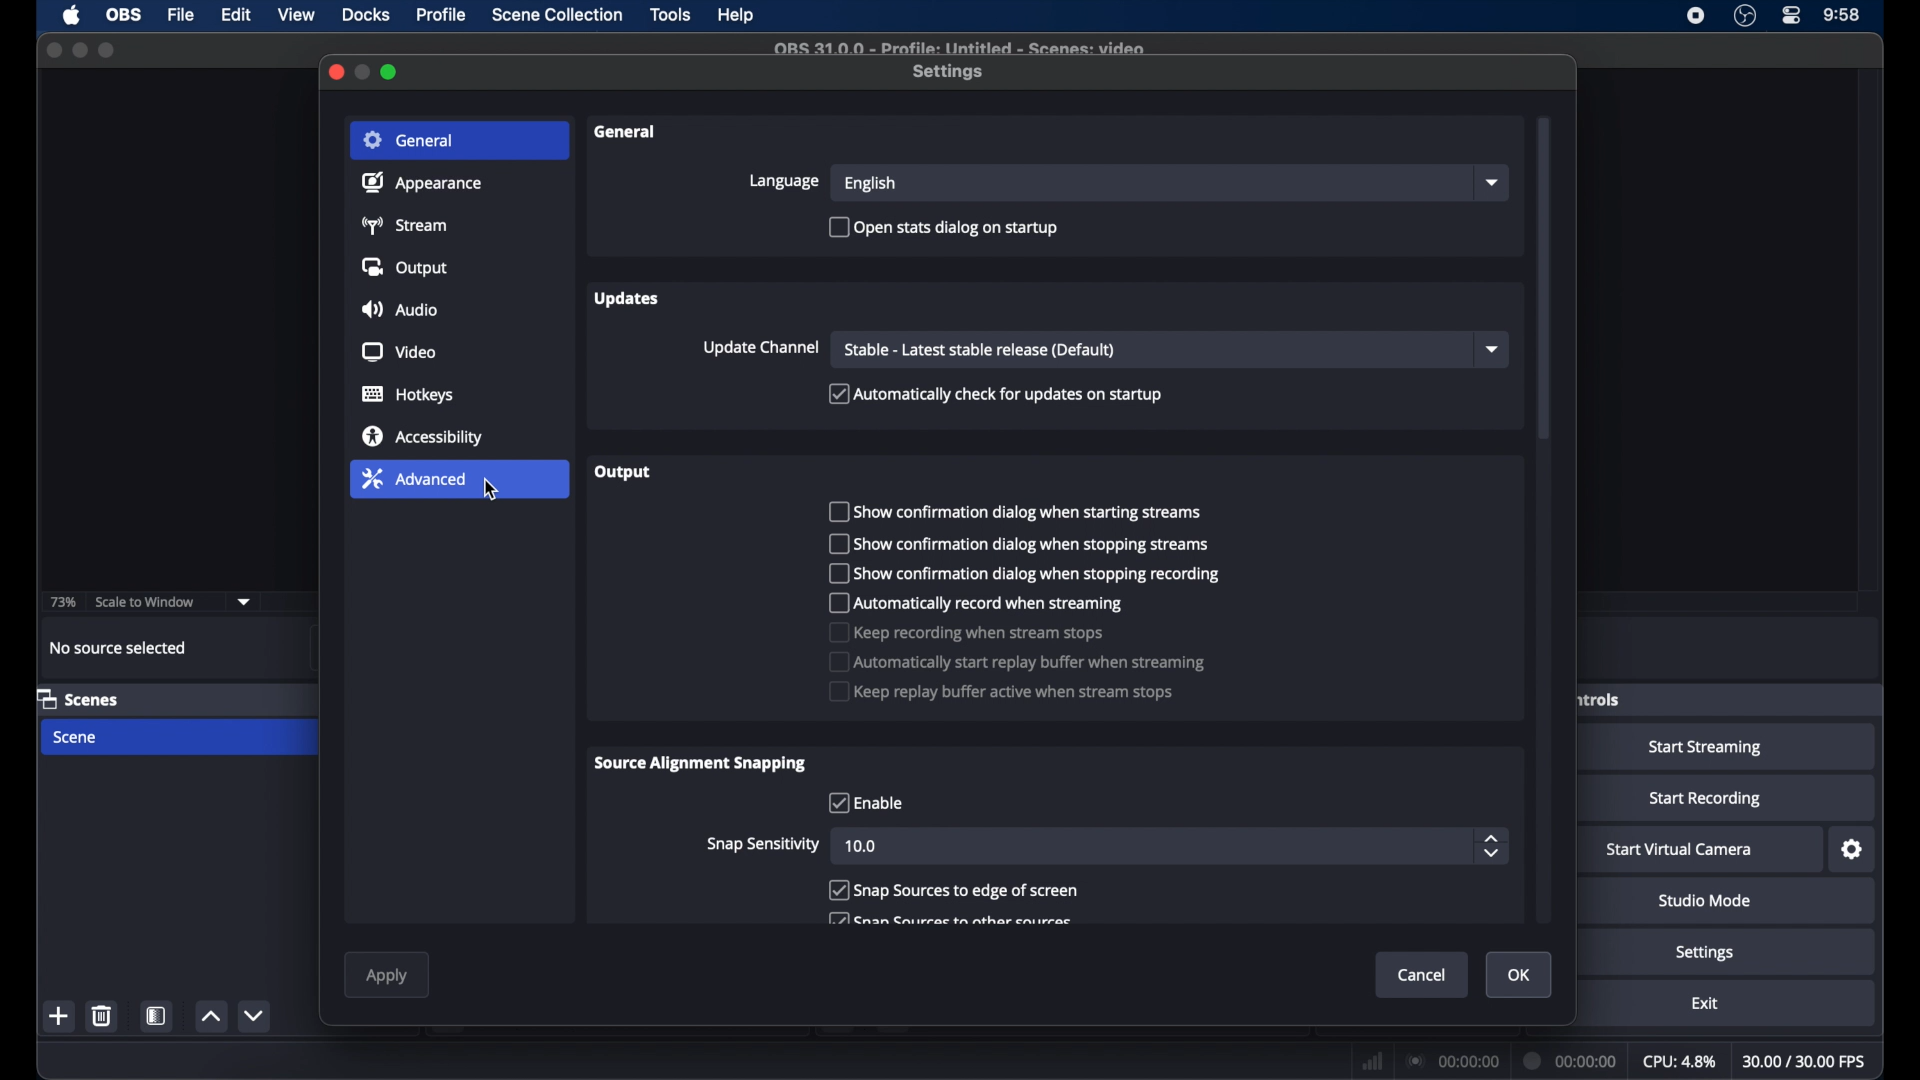  Describe the element at coordinates (1544, 279) in the screenshot. I see `scroll box` at that location.